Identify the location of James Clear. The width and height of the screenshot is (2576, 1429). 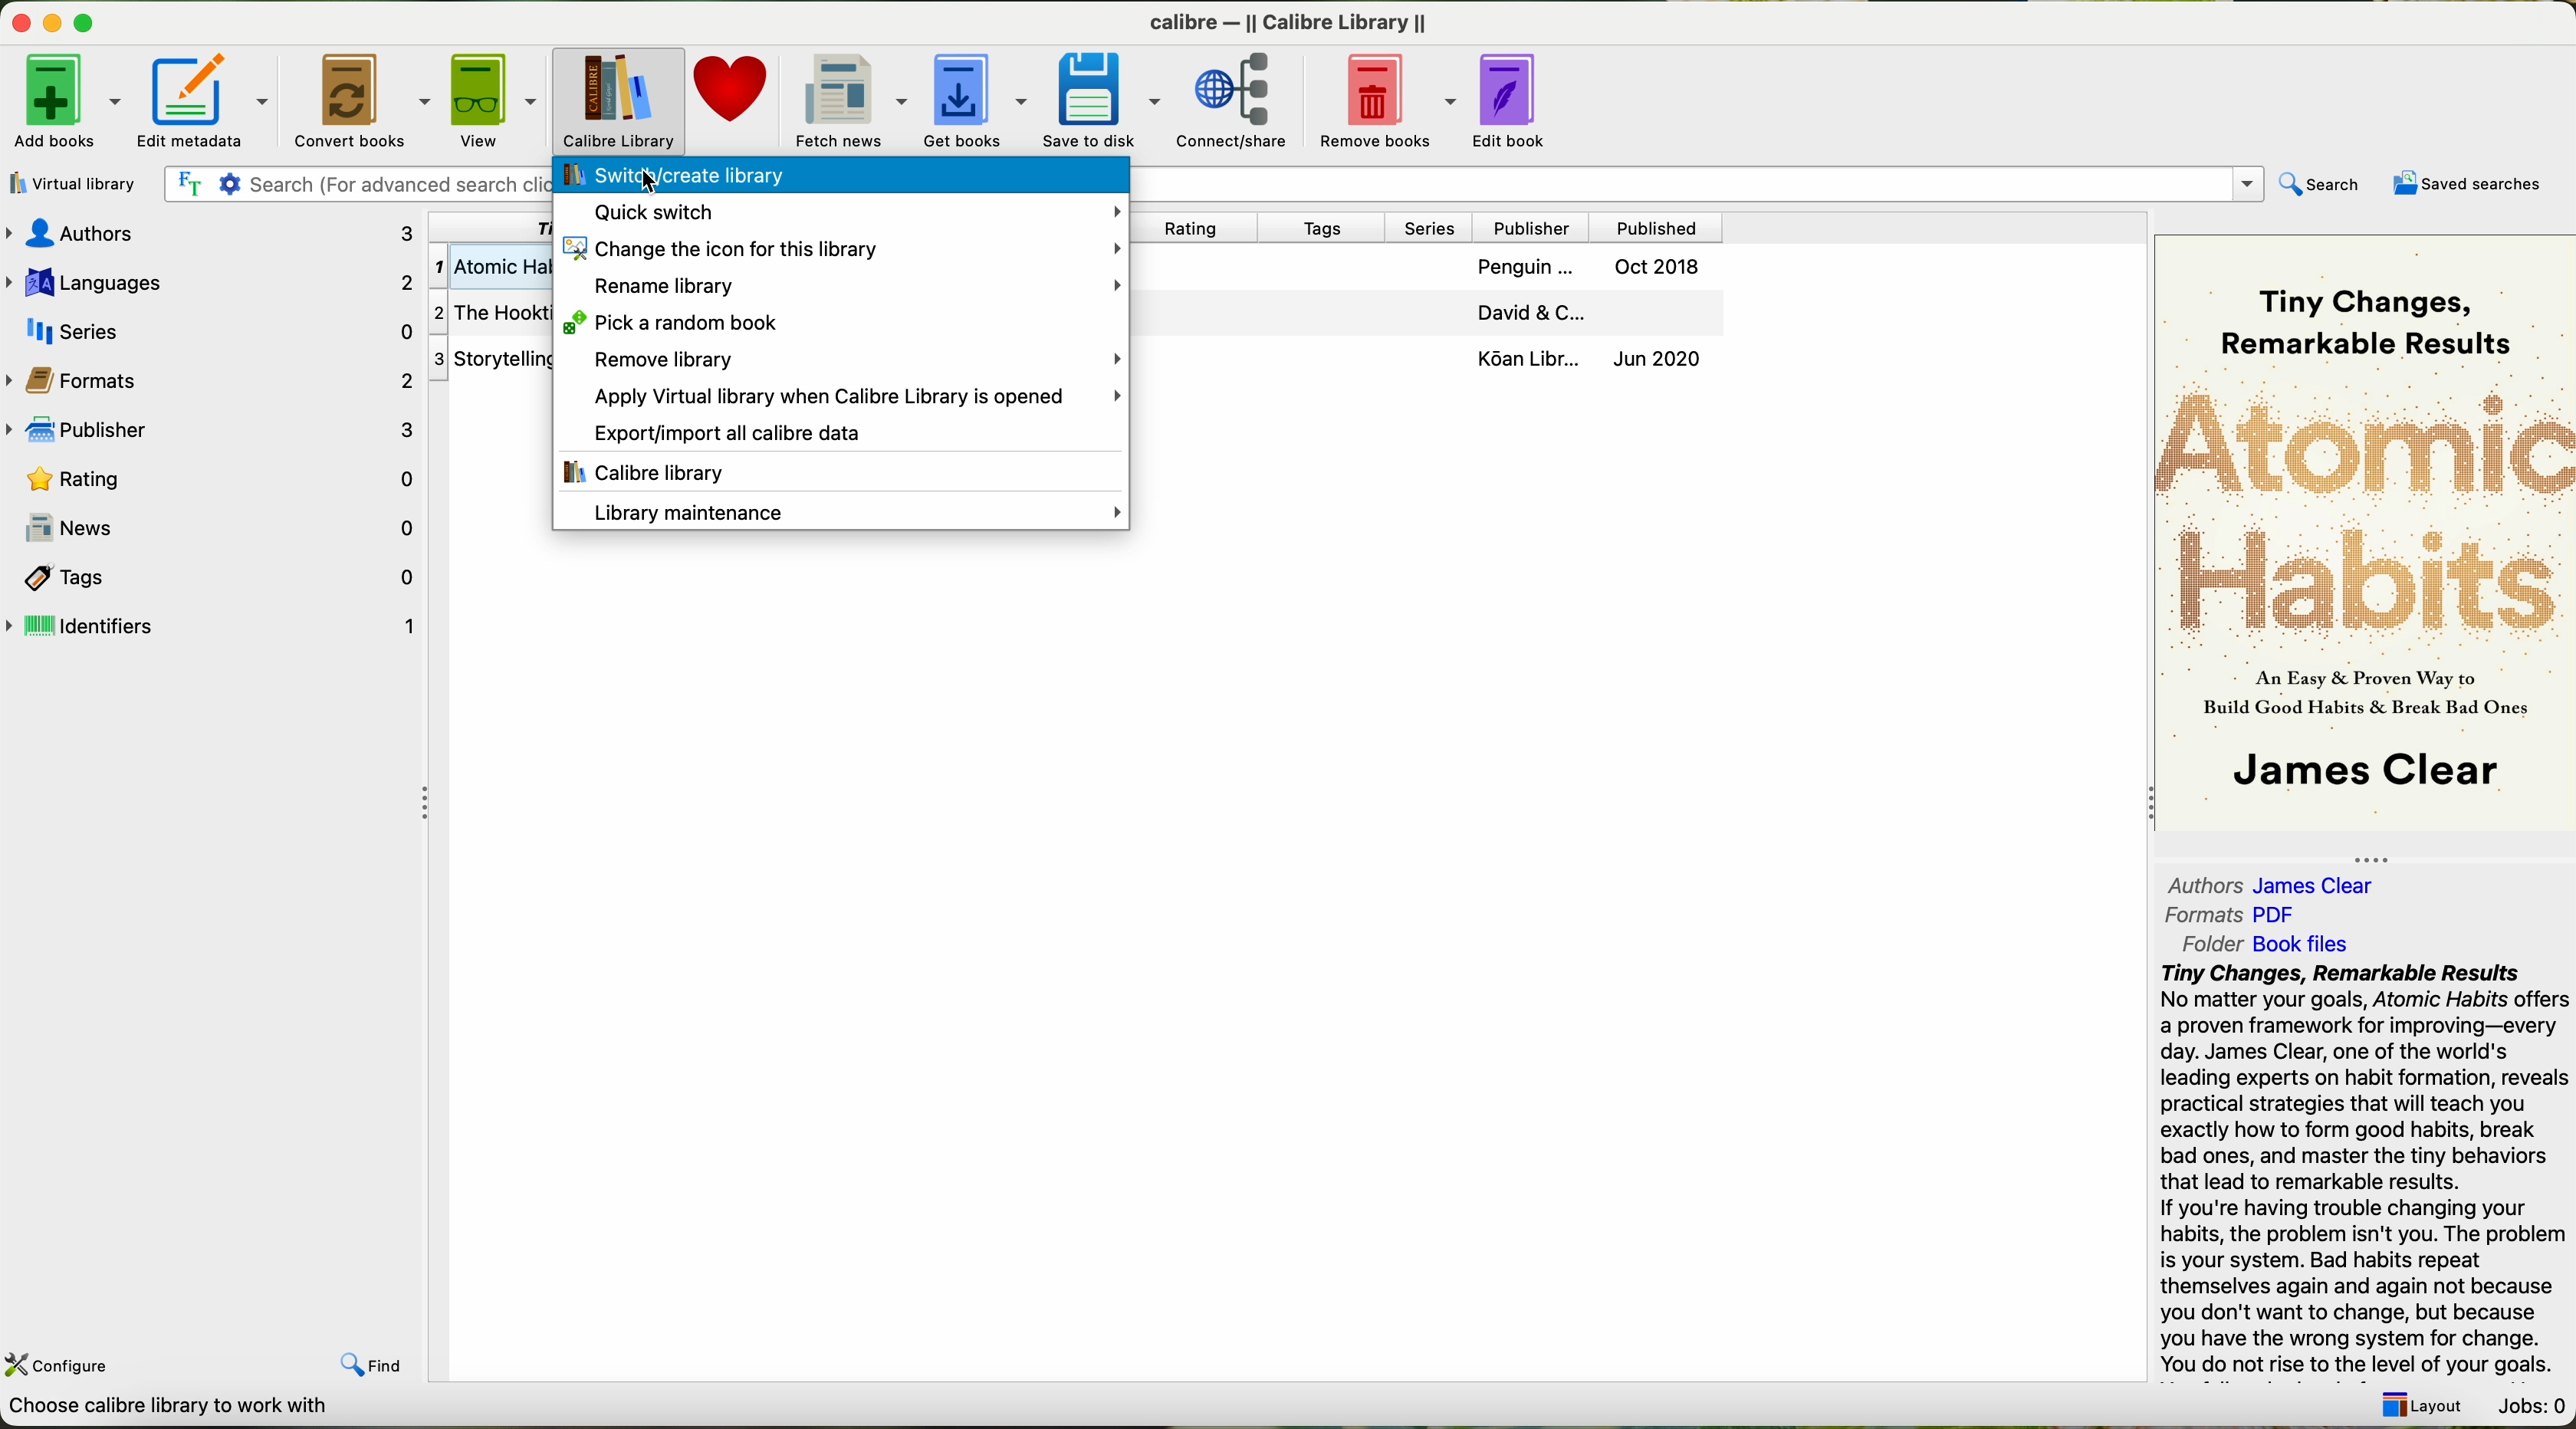
(2322, 886).